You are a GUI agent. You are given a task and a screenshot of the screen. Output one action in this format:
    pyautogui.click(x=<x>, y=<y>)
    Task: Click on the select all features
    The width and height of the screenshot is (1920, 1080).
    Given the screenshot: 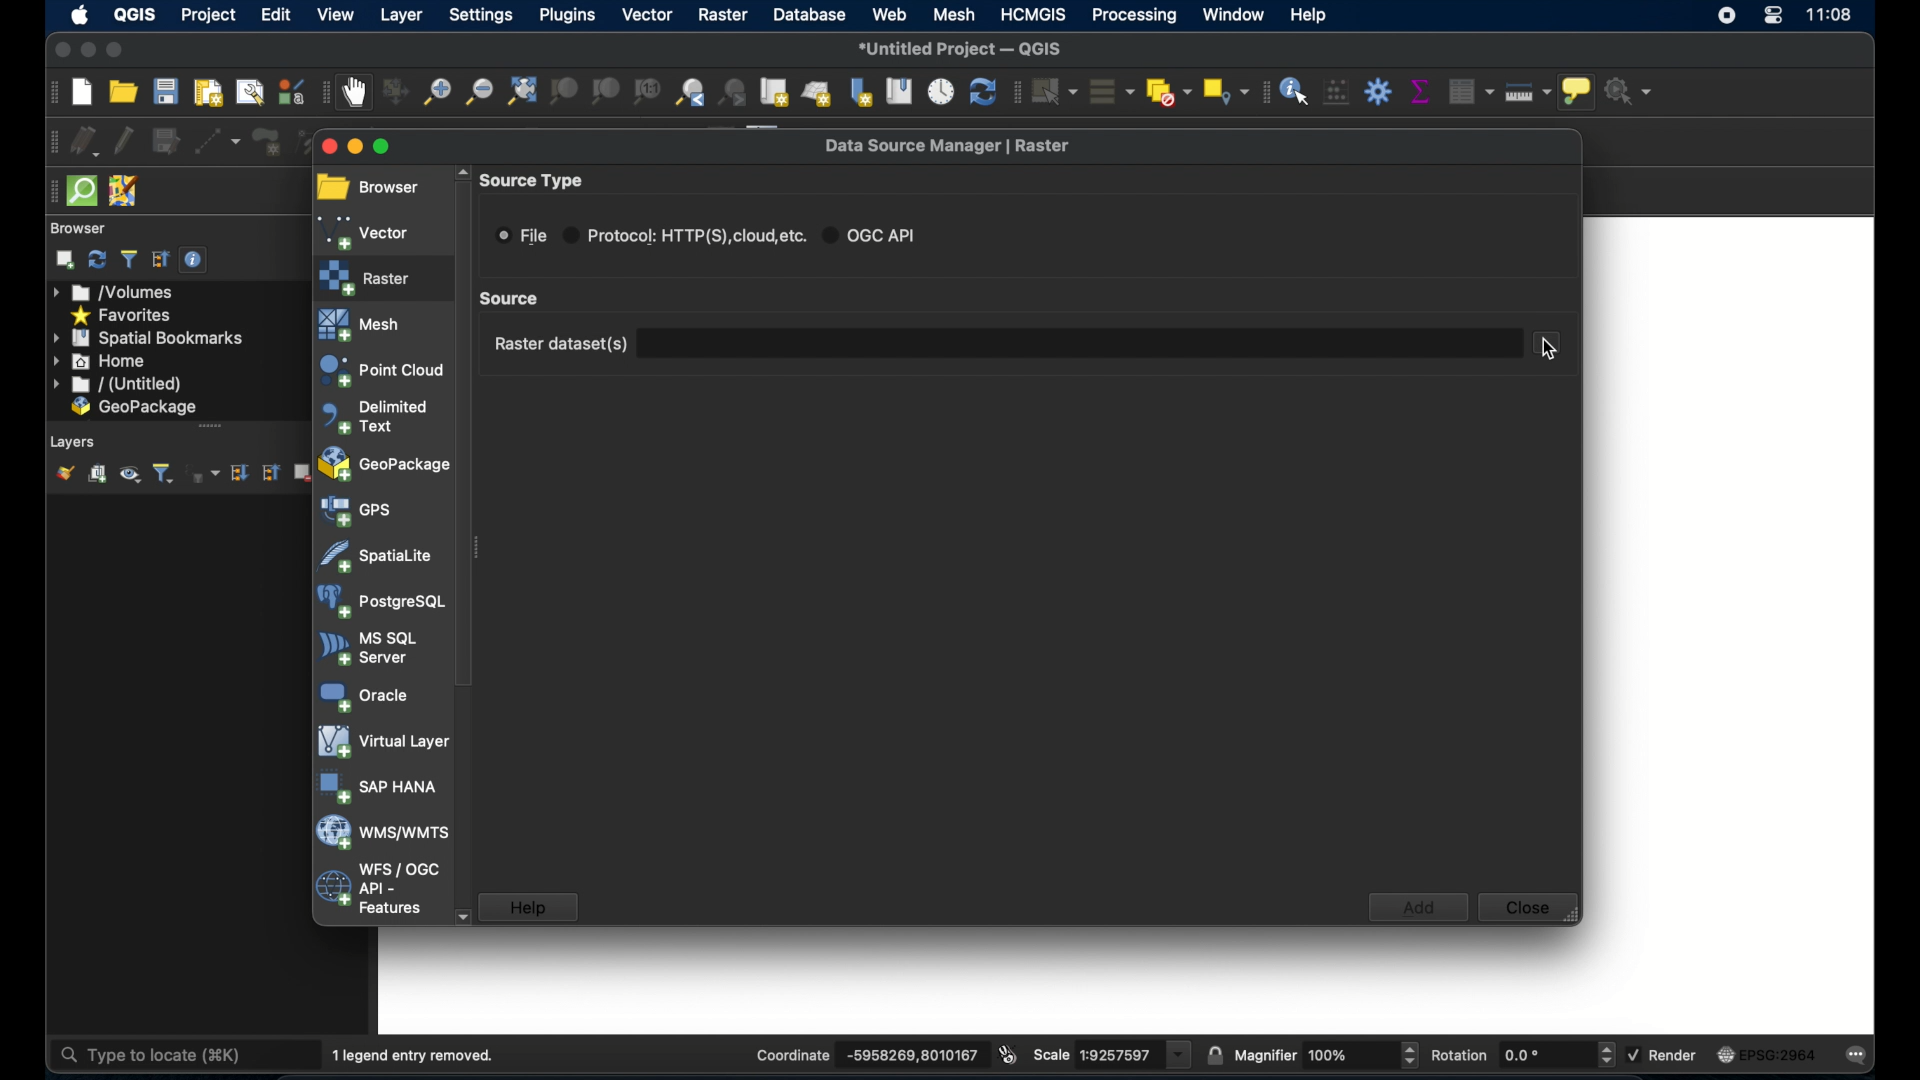 What is the action you would take?
    pyautogui.click(x=1108, y=91)
    